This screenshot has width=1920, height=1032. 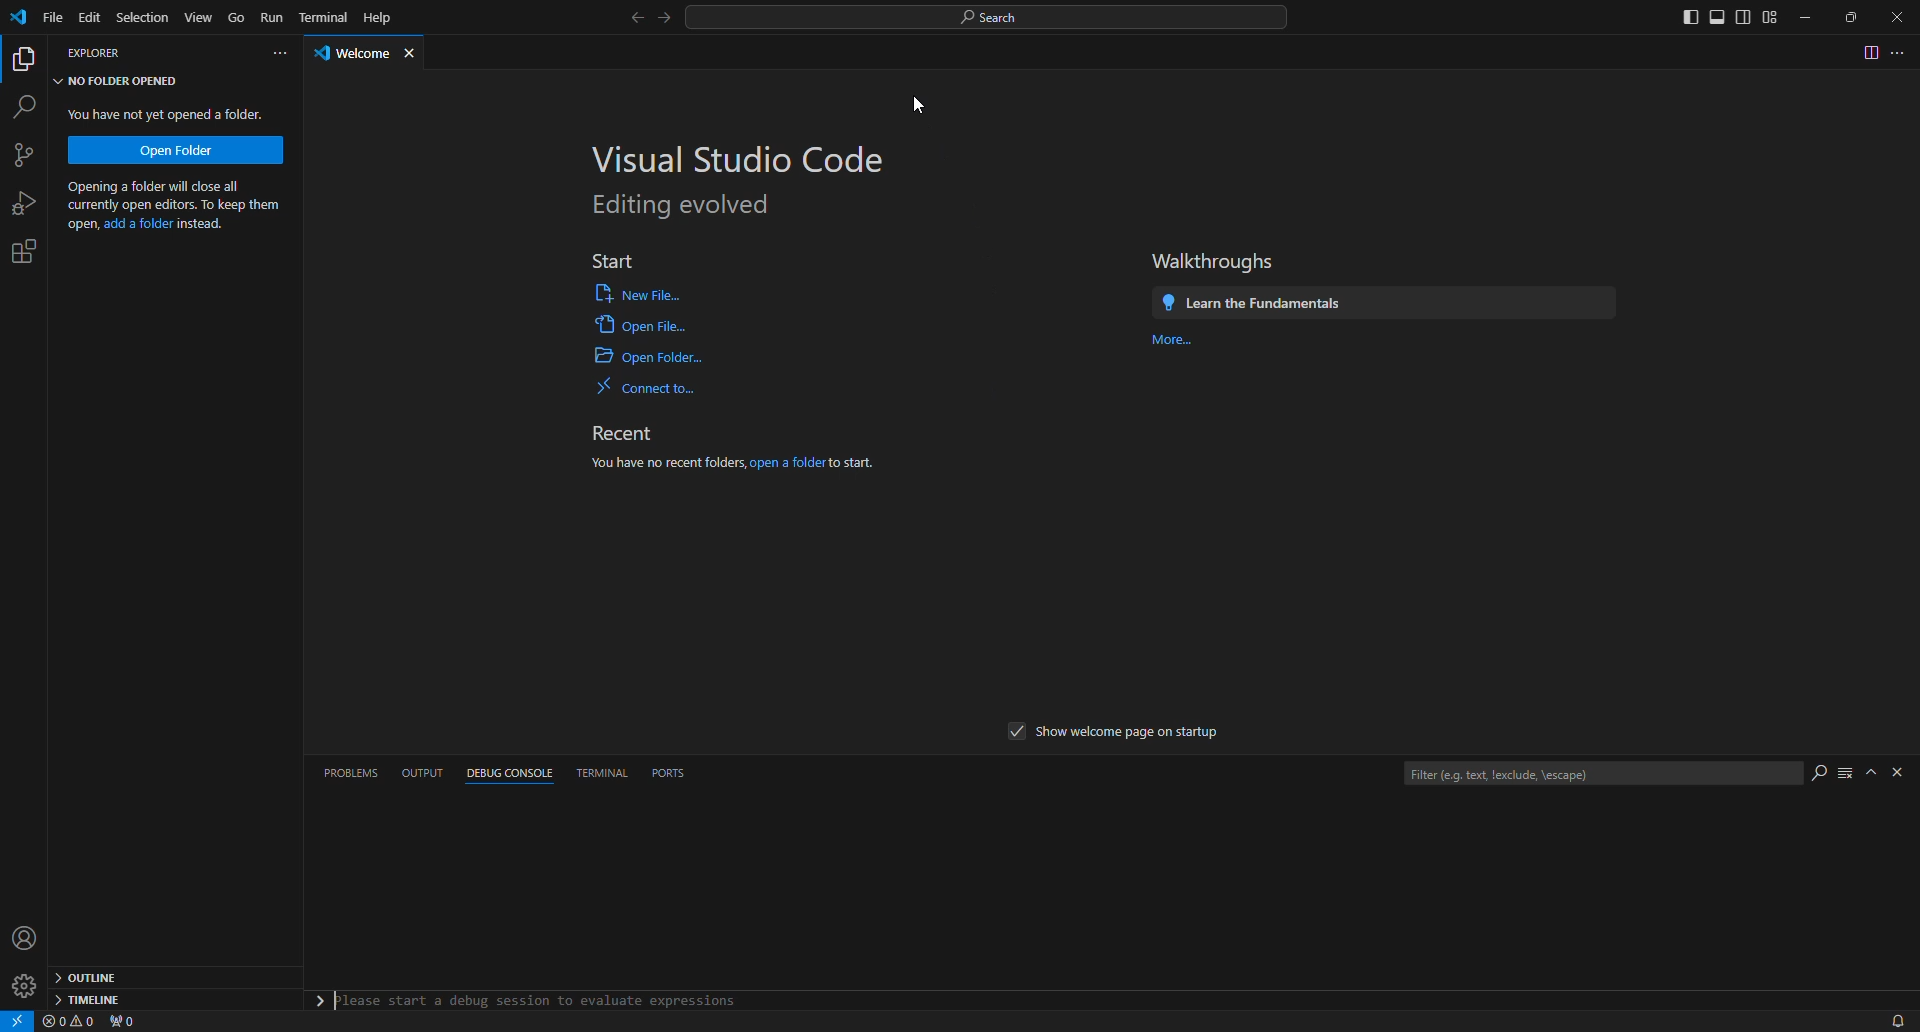 What do you see at coordinates (596, 773) in the screenshot?
I see `terminal` at bounding box center [596, 773].